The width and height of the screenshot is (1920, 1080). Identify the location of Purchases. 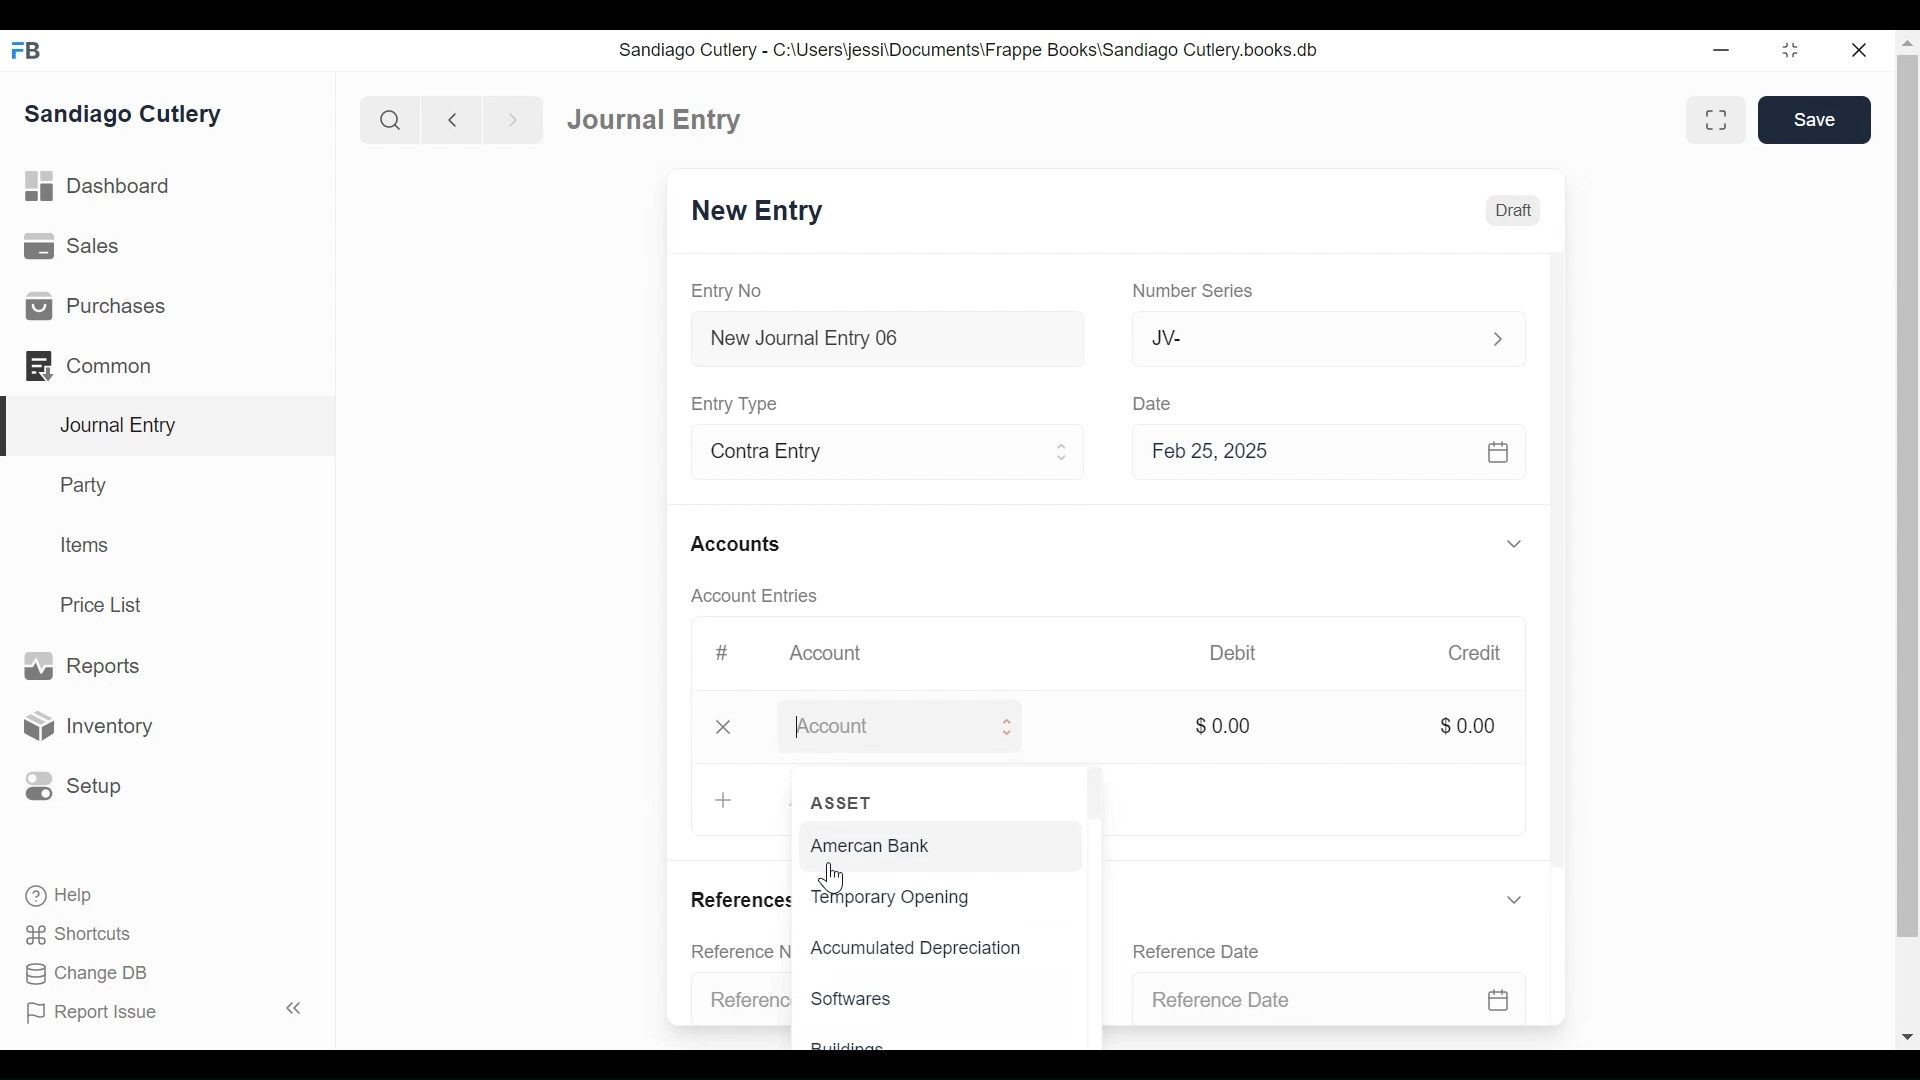
(94, 306).